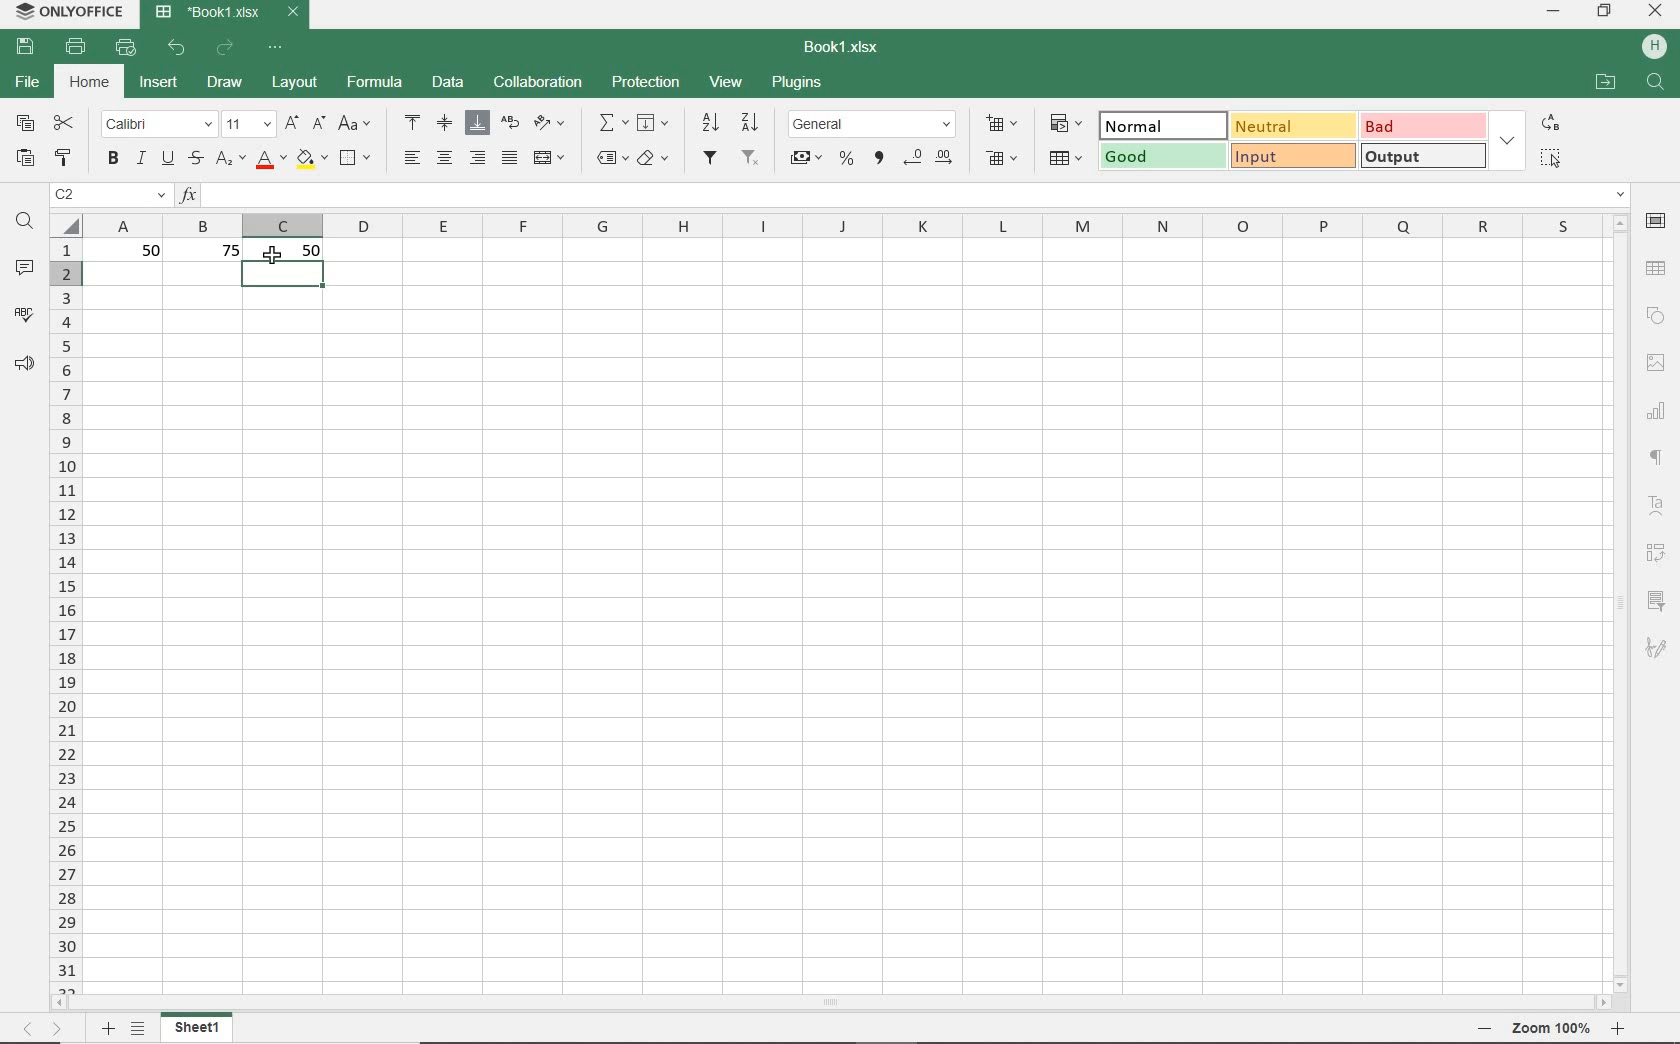 This screenshot has height=1044, width=1680. Describe the element at coordinates (1656, 315) in the screenshot. I see `shapes` at that location.